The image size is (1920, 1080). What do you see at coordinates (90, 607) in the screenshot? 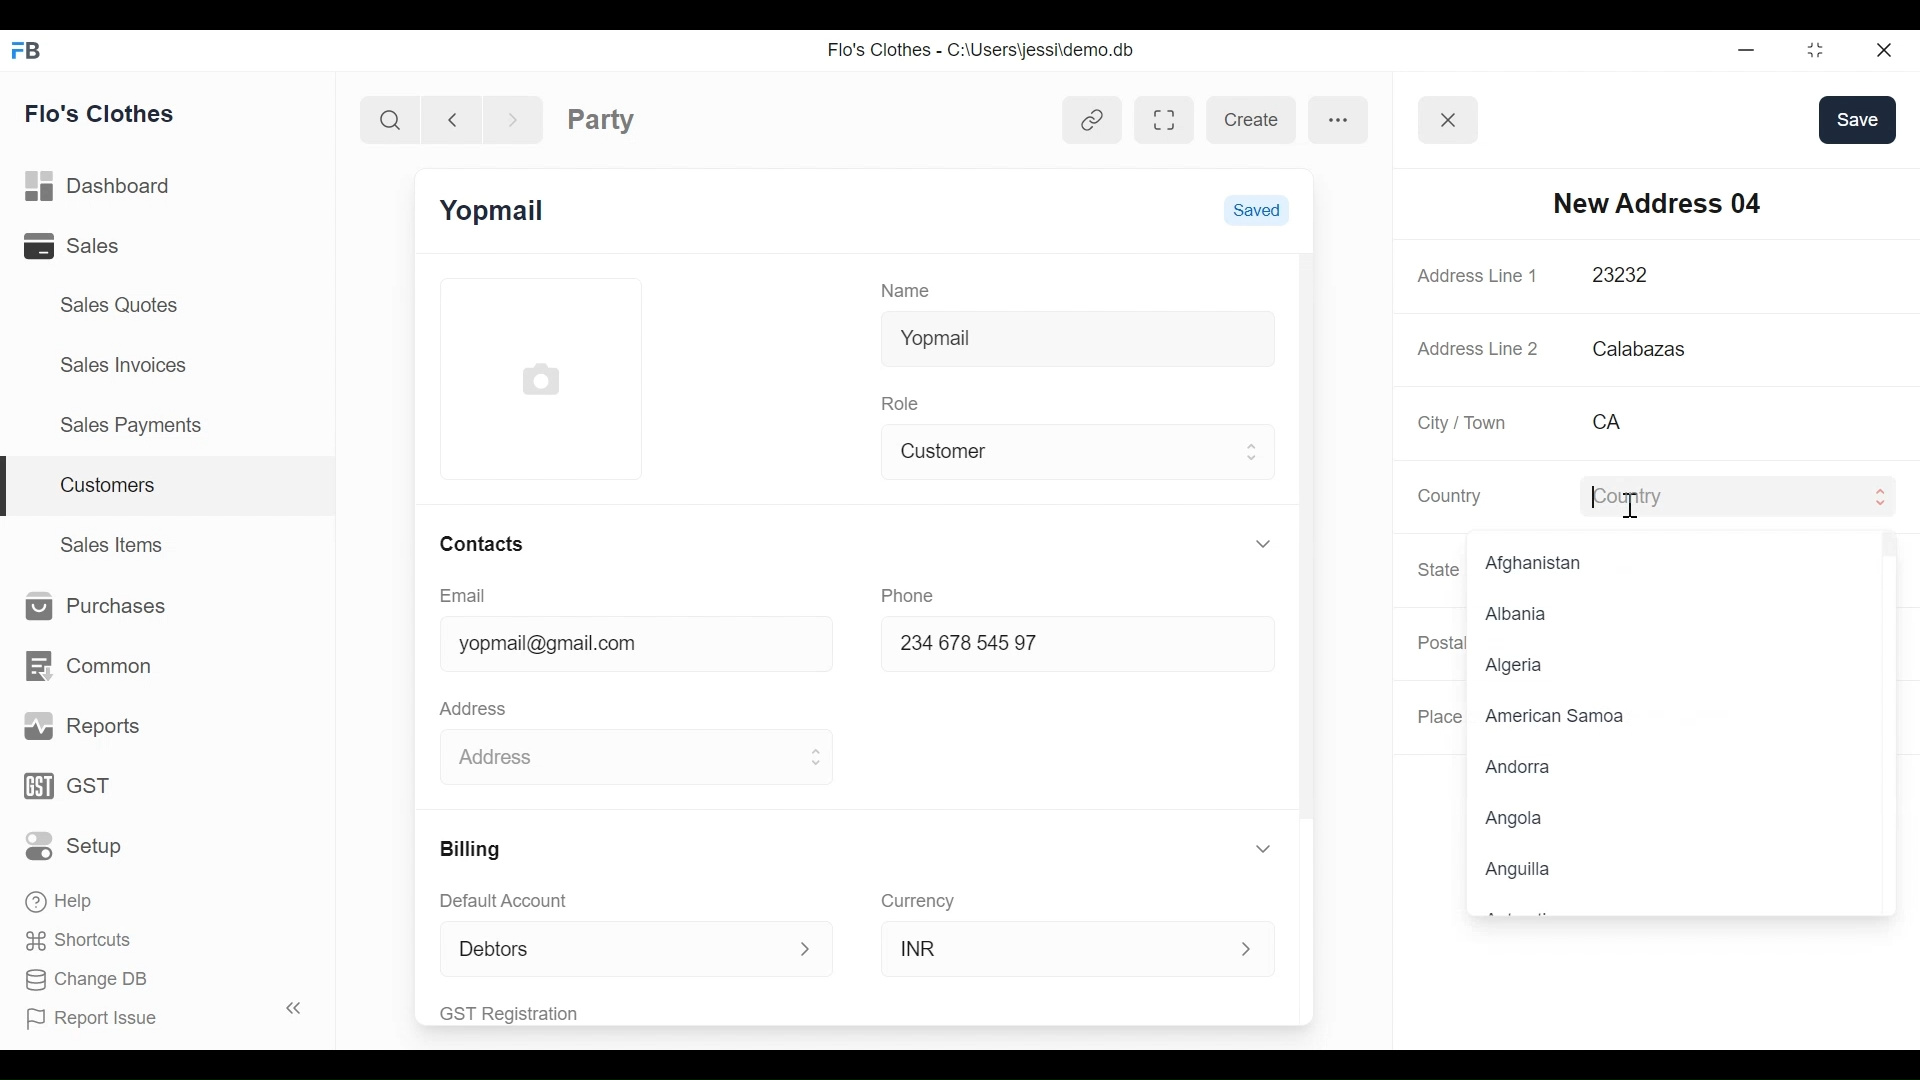
I see `Purchases` at bounding box center [90, 607].